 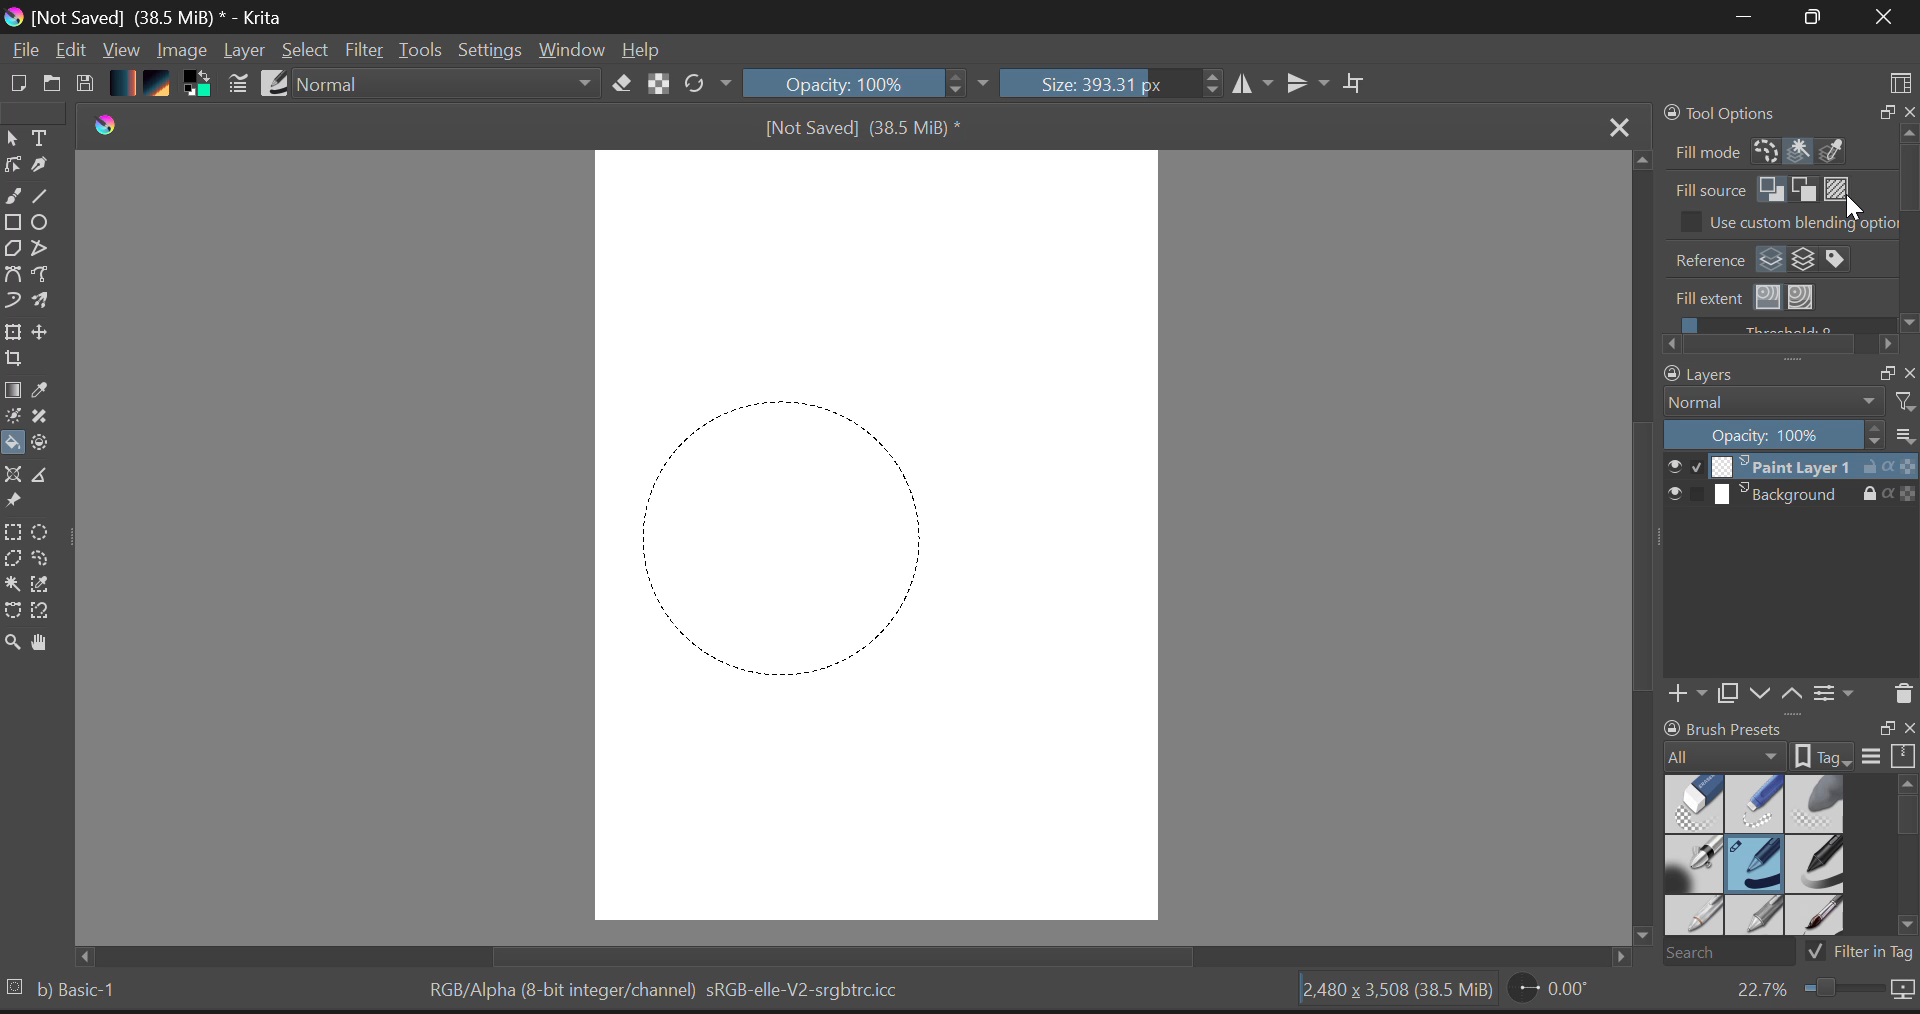 I want to click on Edit, so click(x=73, y=51).